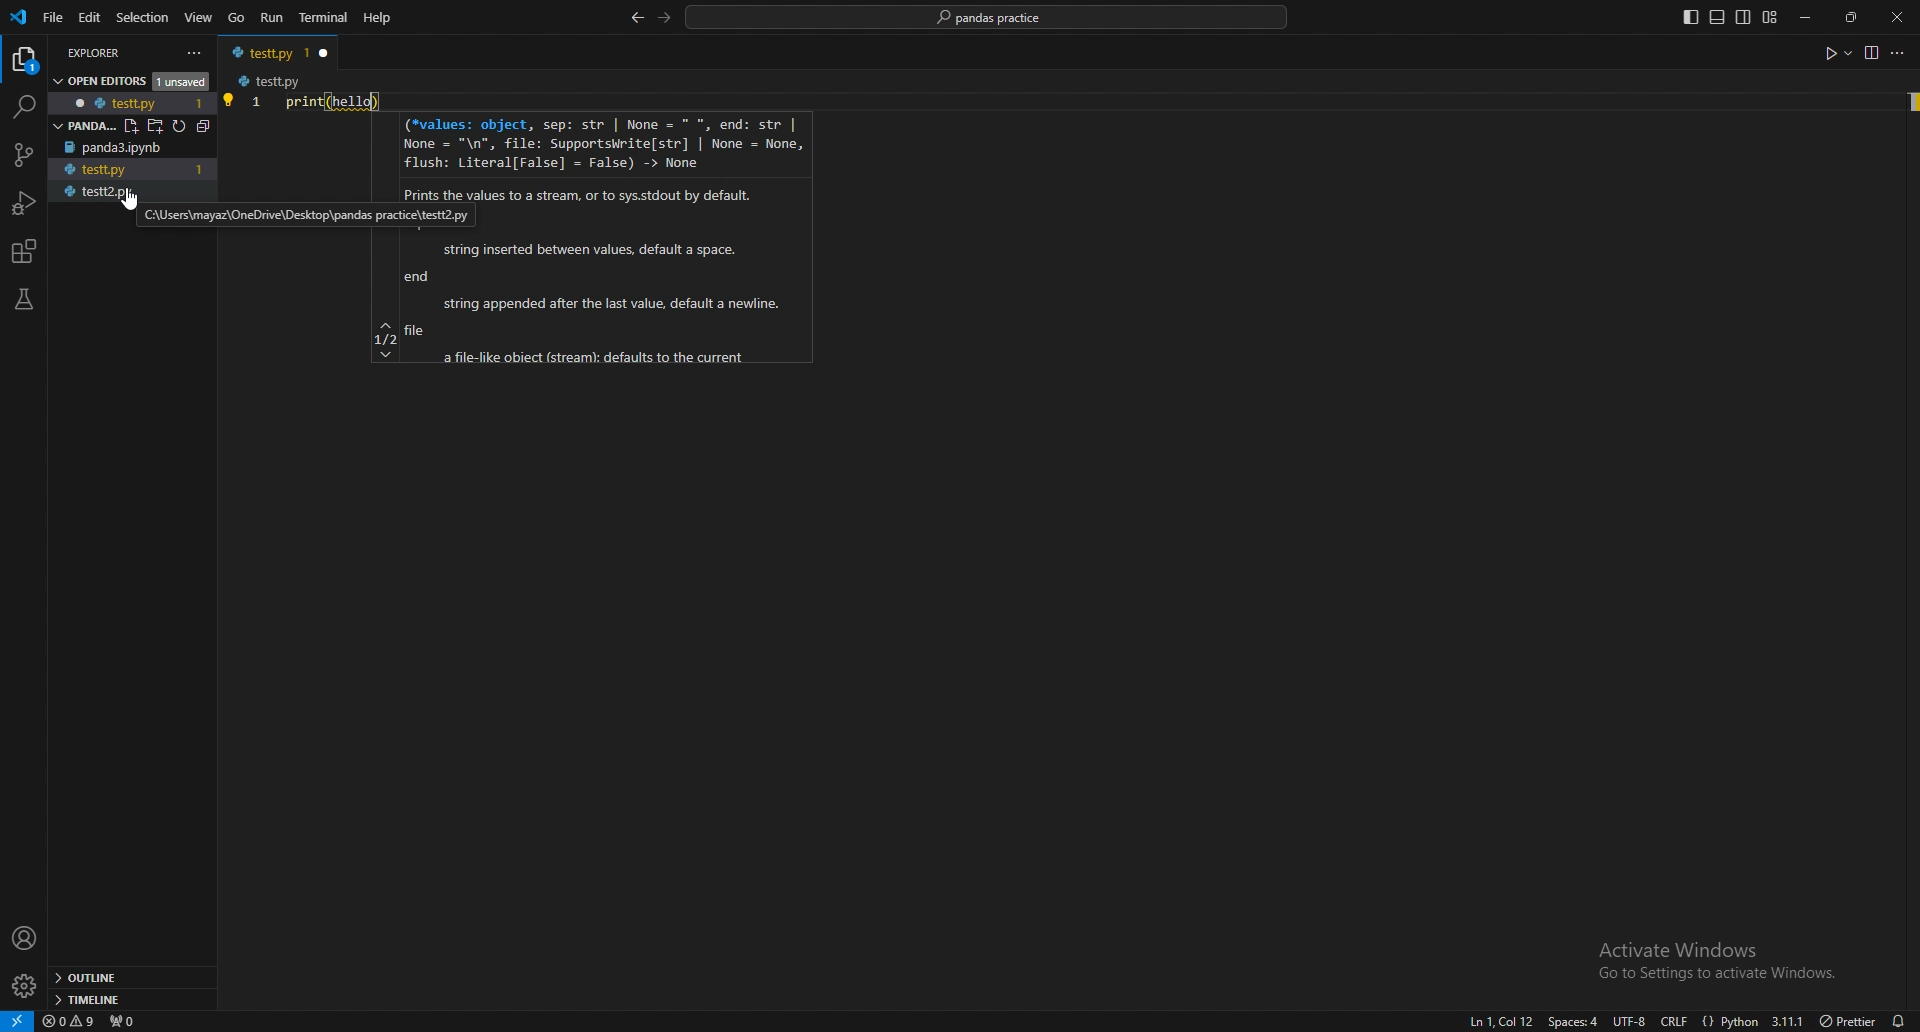  Describe the element at coordinates (128, 978) in the screenshot. I see `outline` at that location.